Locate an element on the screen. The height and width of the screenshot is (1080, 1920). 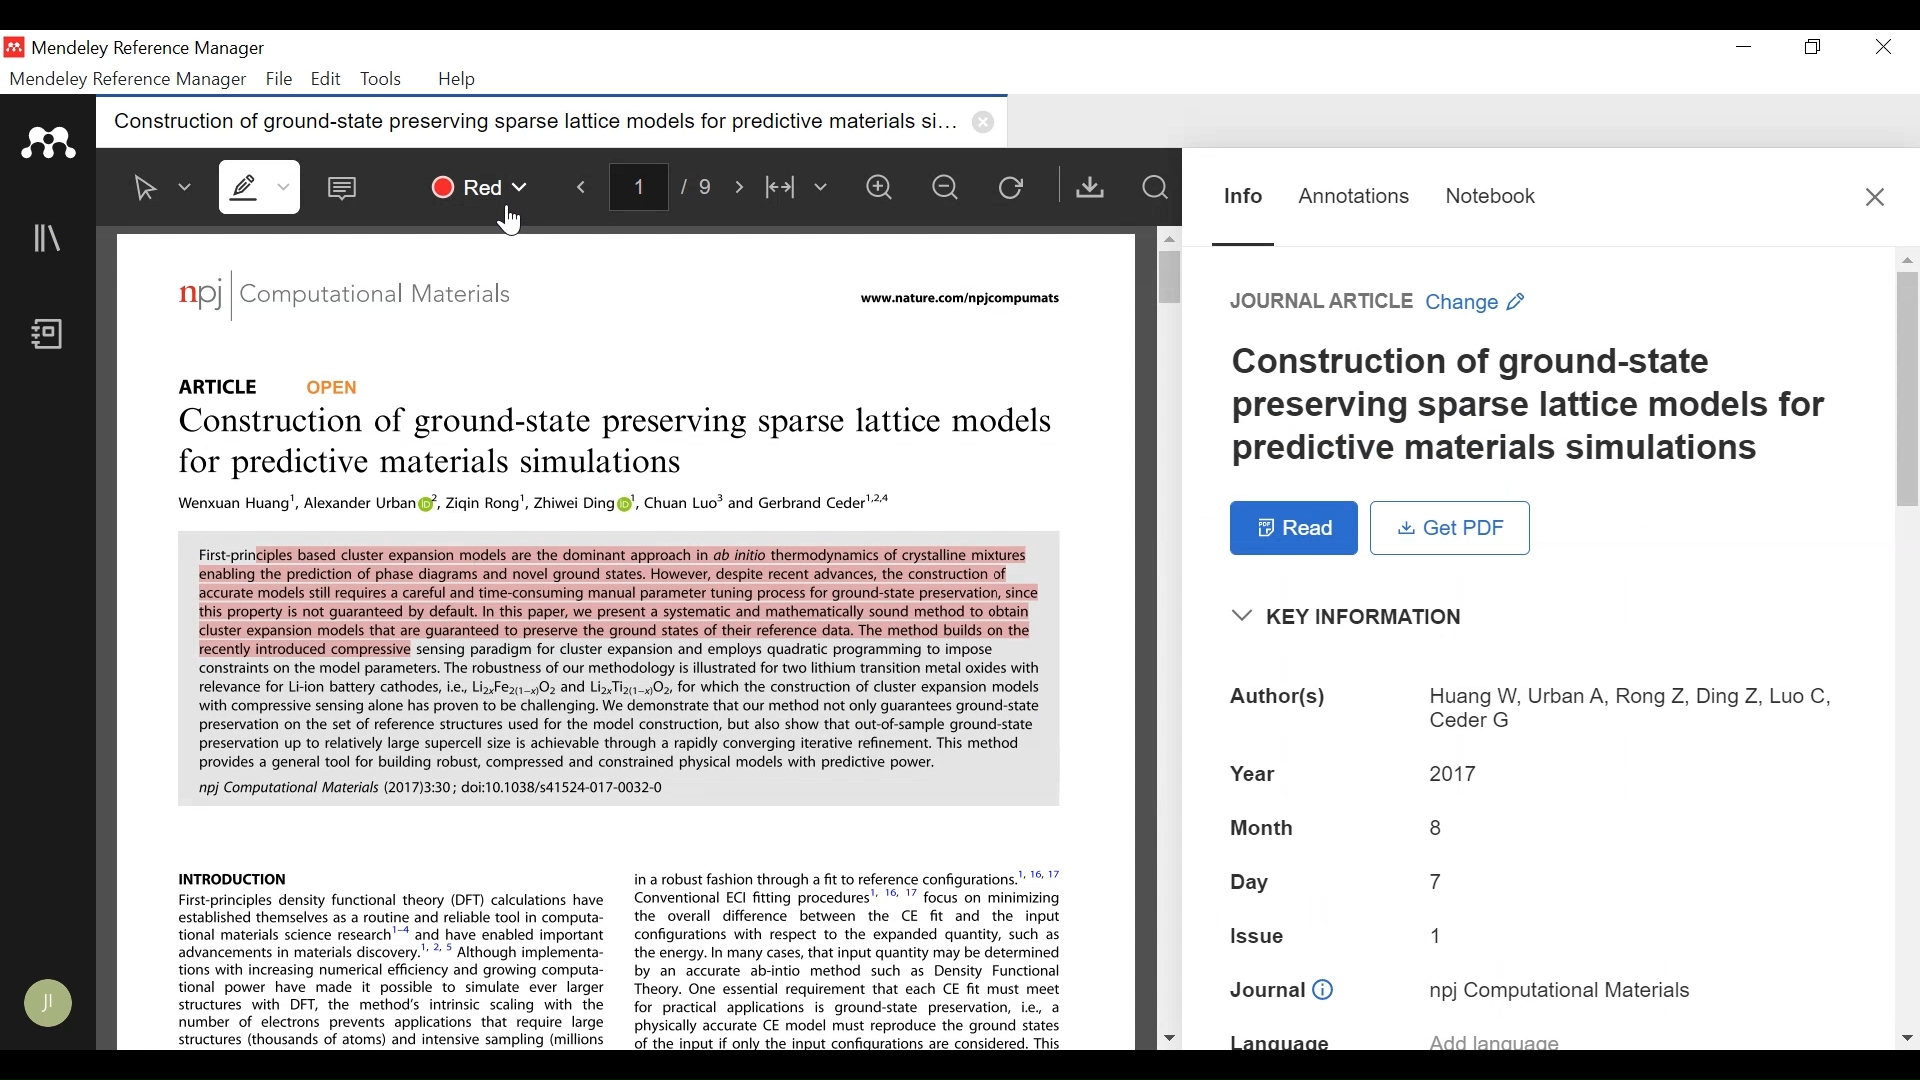
Huang W, Urban A, Rong Z, Ding Z, Luo C,
Ceder G is located at coordinates (1614, 705).